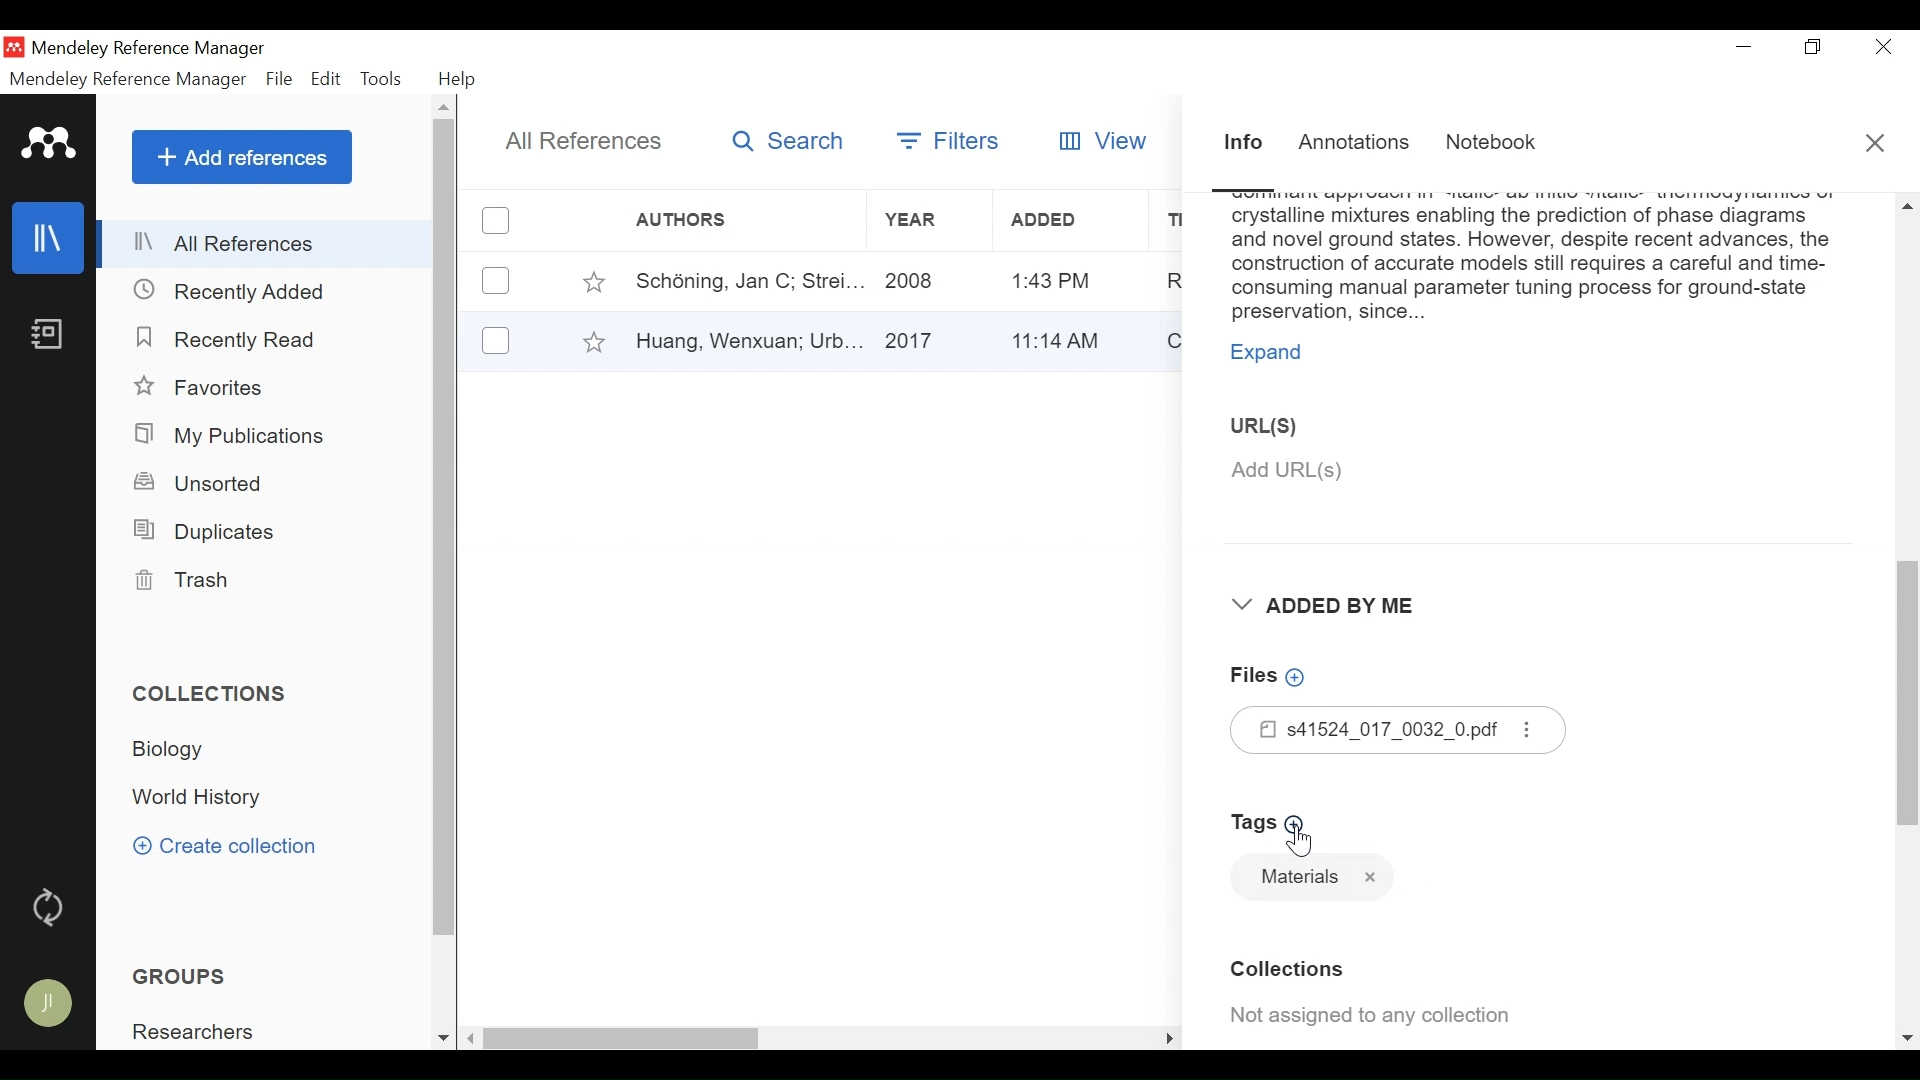  What do you see at coordinates (206, 388) in the screenshot?
I see `Favorites` at bounding box center [206, 388].